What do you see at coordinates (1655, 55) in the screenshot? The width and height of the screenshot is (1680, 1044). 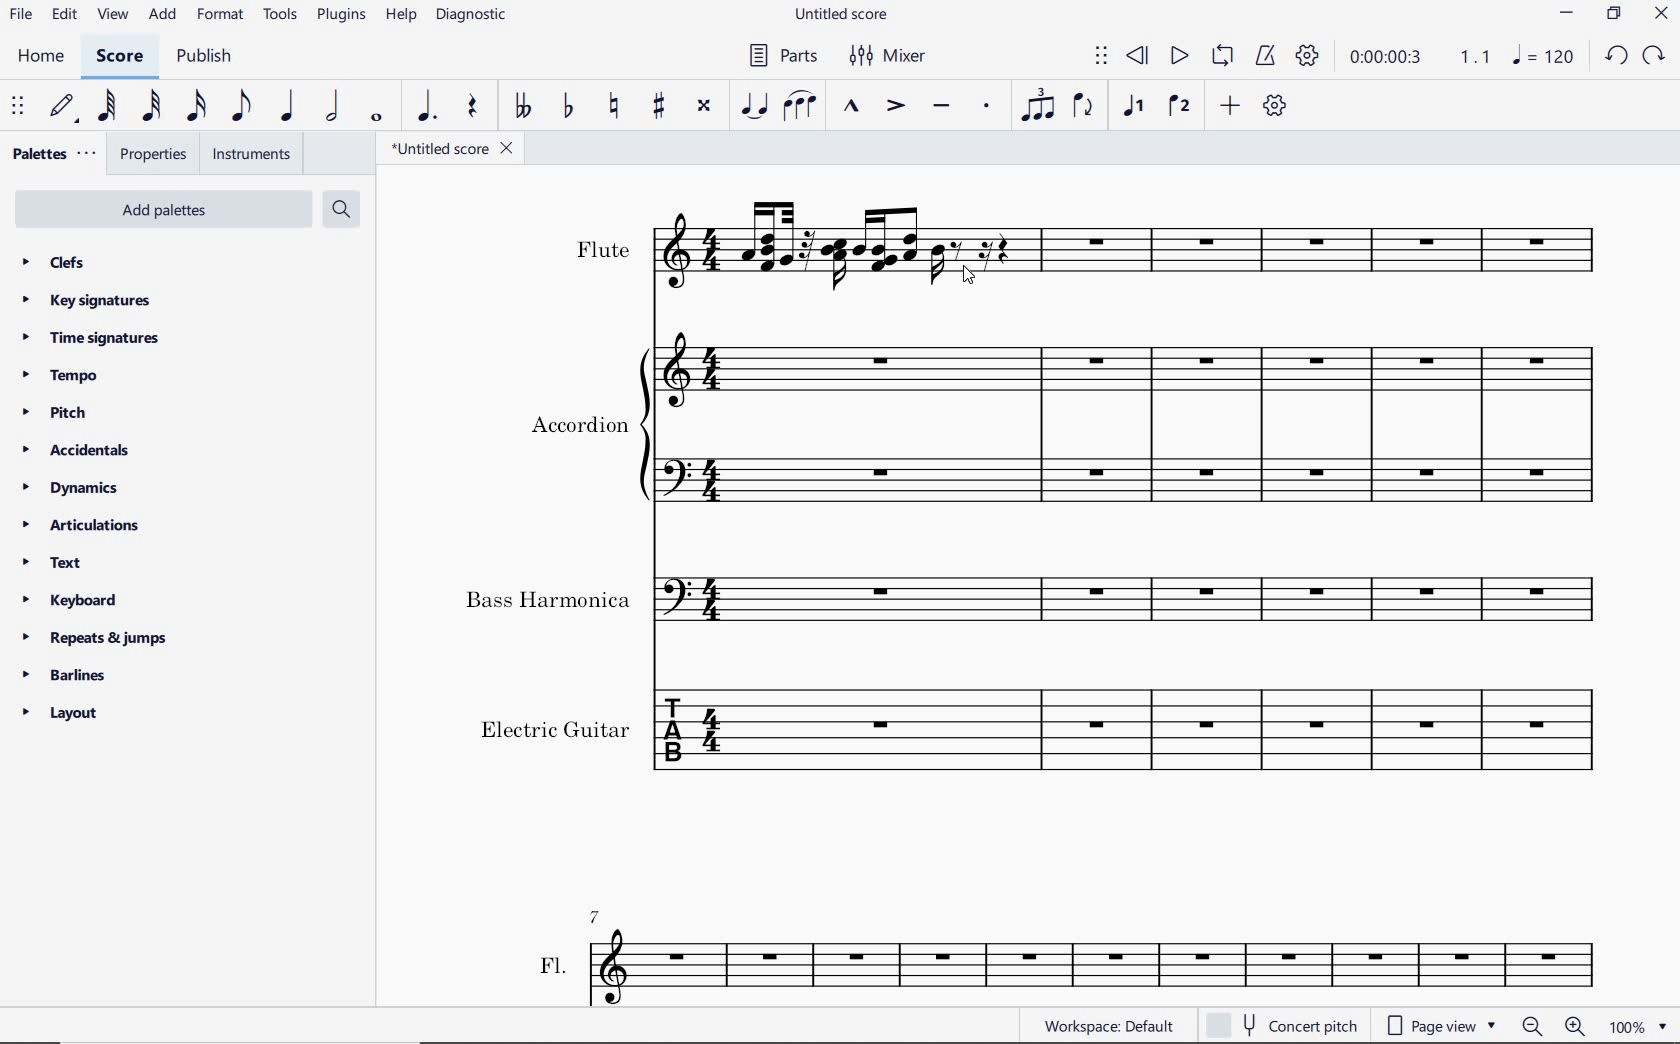 I see `REDO` at bounding box center [1655, 55].